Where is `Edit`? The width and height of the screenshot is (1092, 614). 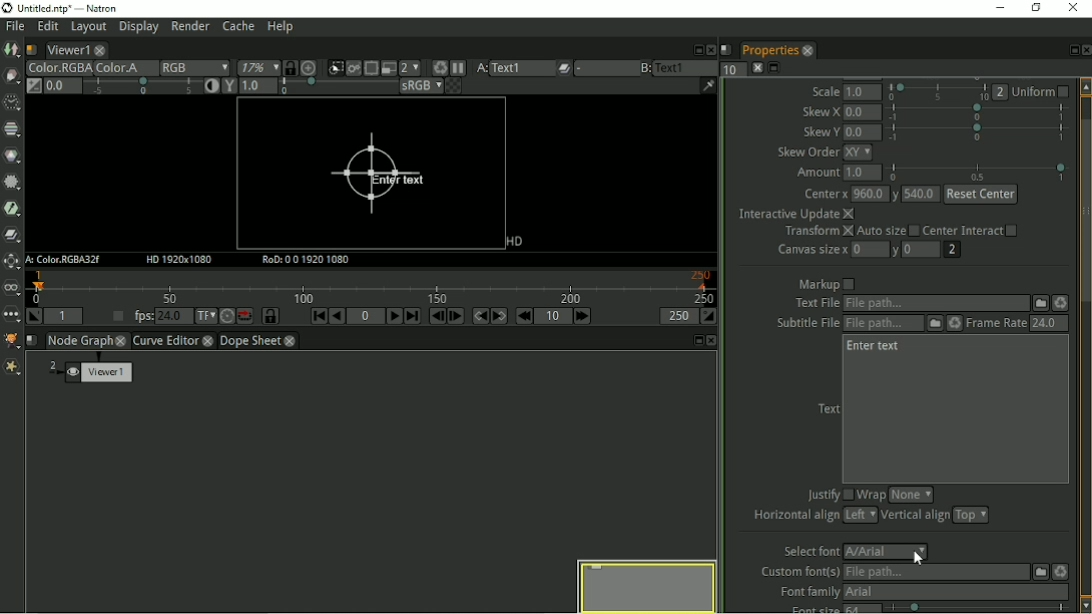 Edit is located at coordinates (47, 28).